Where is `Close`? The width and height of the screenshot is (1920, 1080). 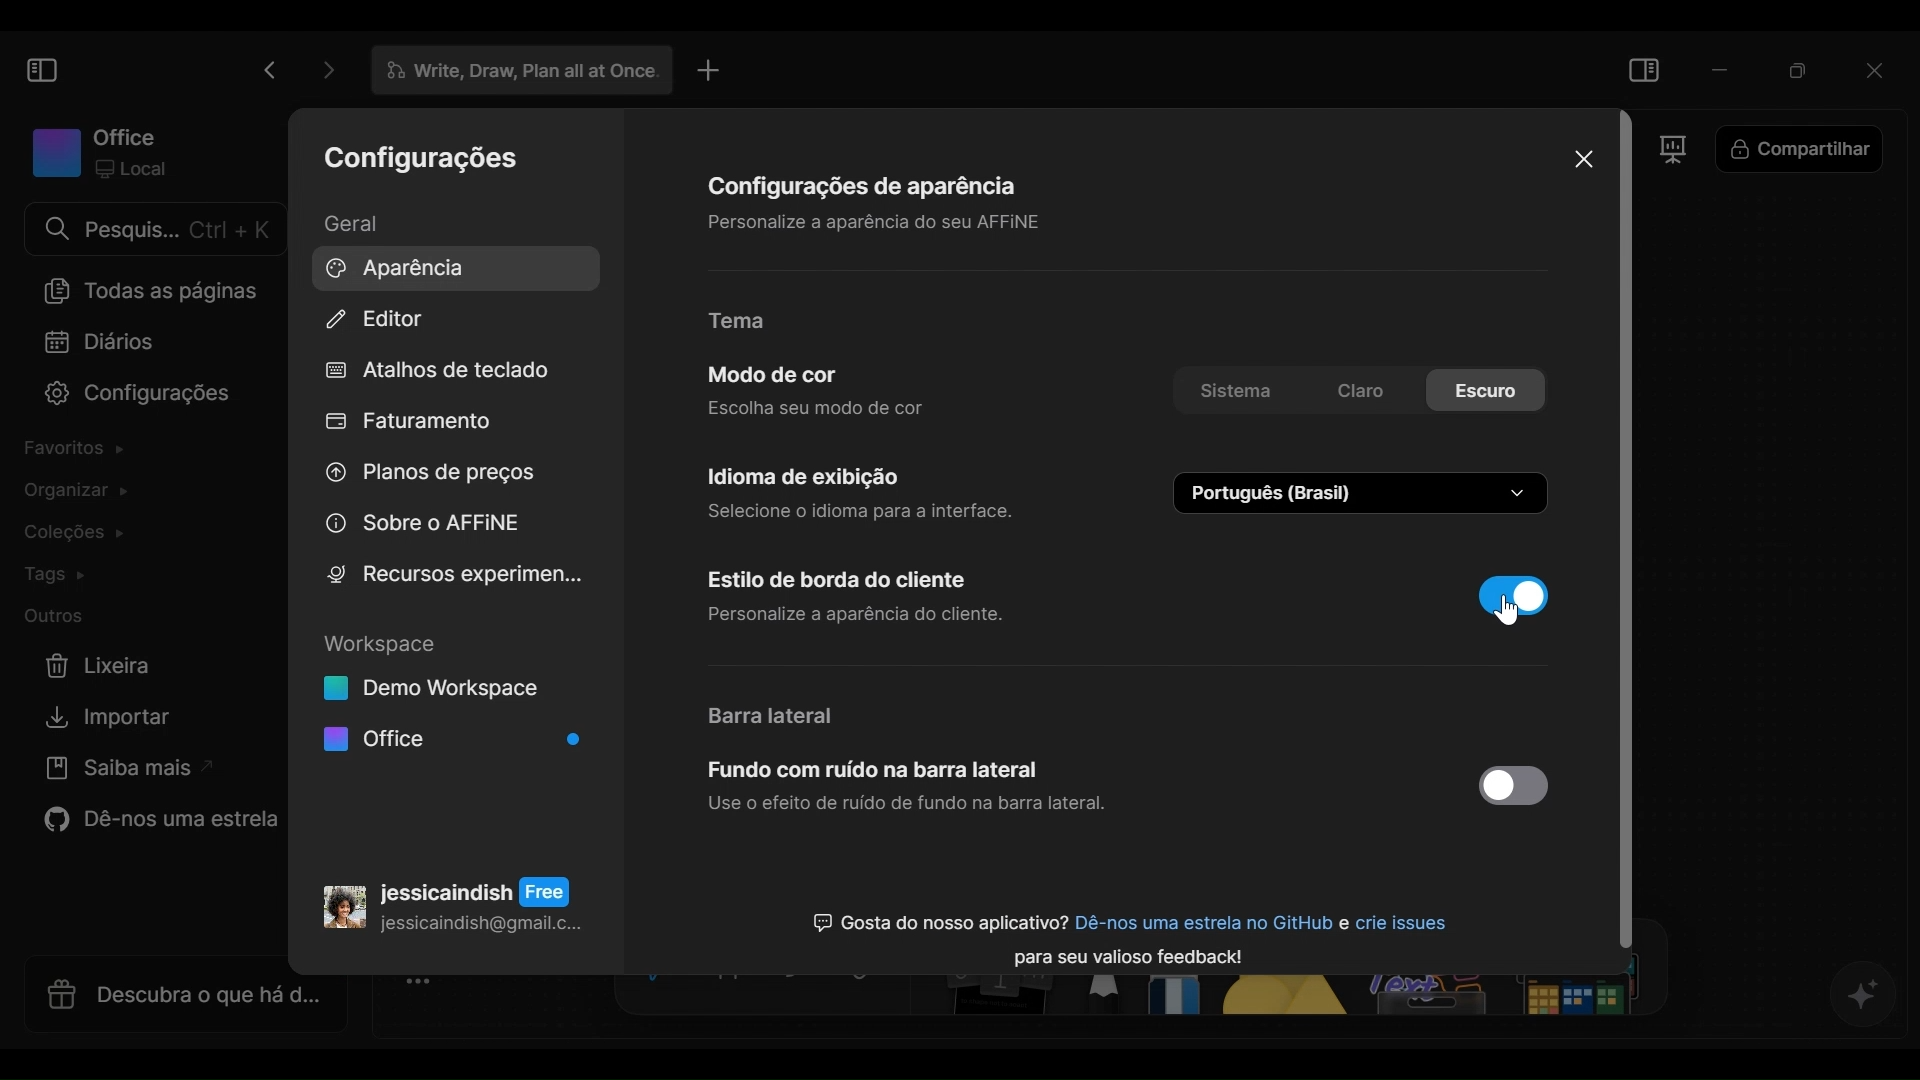
Close is located at coordinates (1879, 67).